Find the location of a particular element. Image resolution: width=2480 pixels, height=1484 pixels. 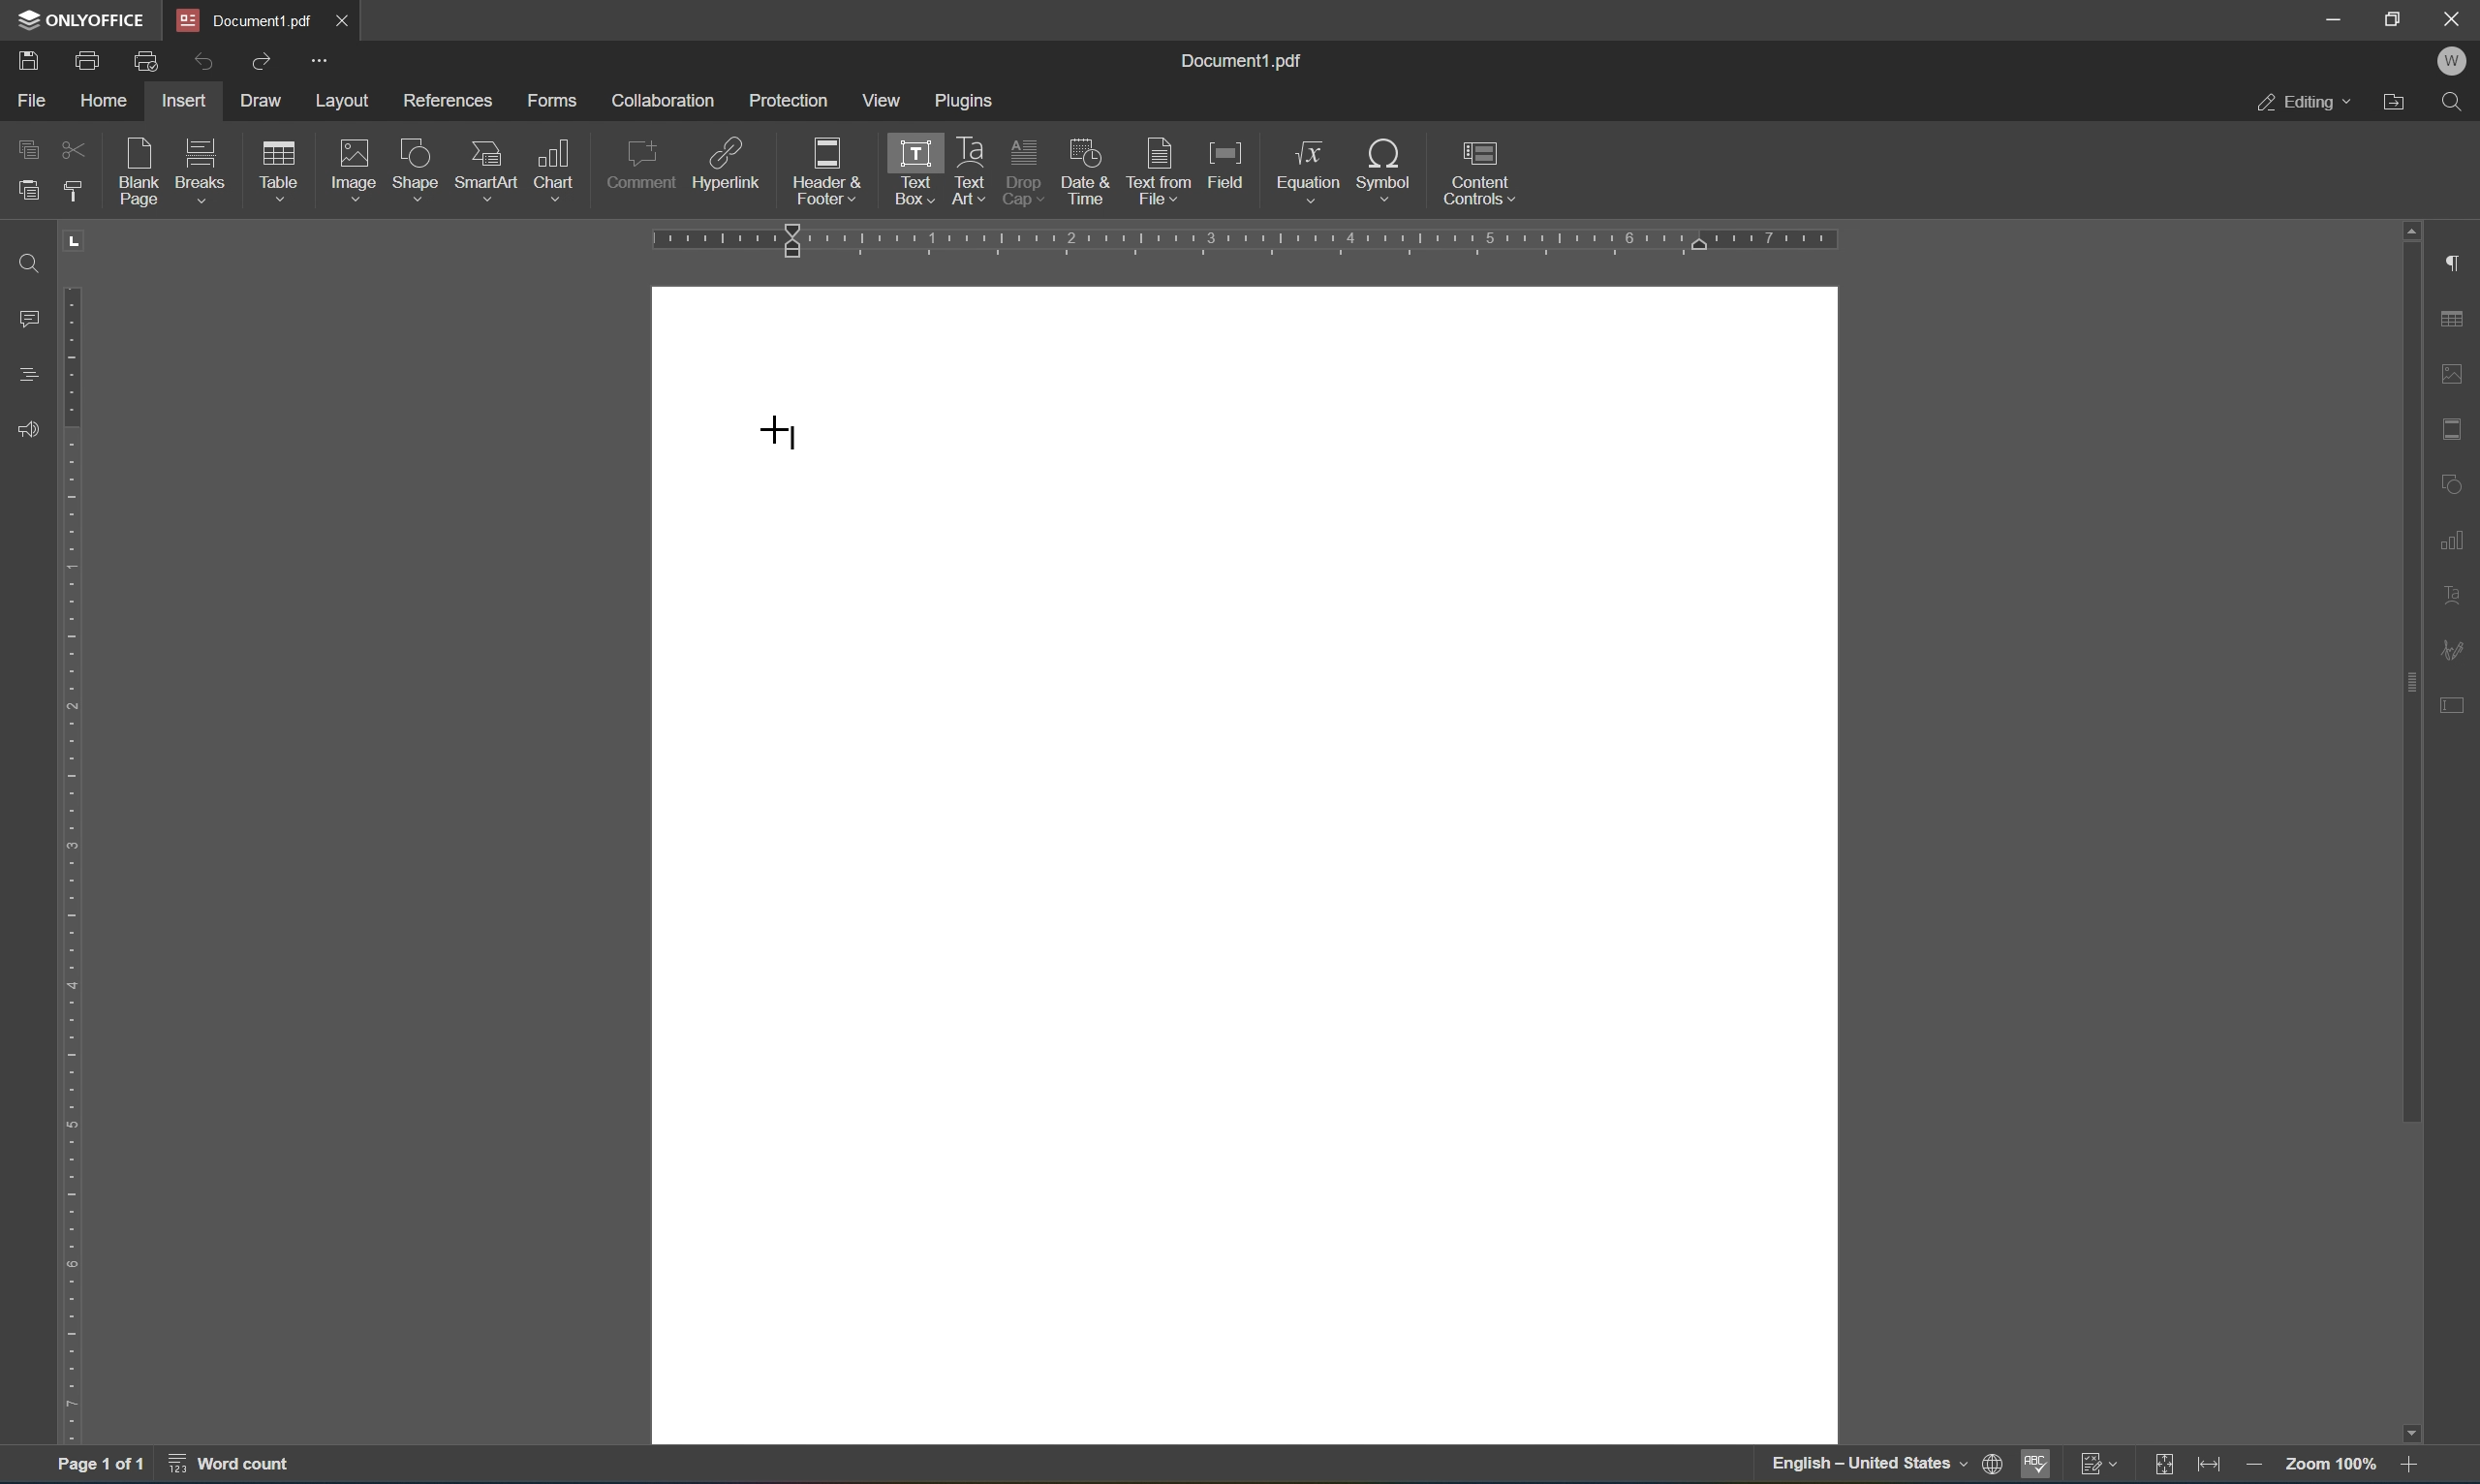

cut is located at coordinates (74, 149).